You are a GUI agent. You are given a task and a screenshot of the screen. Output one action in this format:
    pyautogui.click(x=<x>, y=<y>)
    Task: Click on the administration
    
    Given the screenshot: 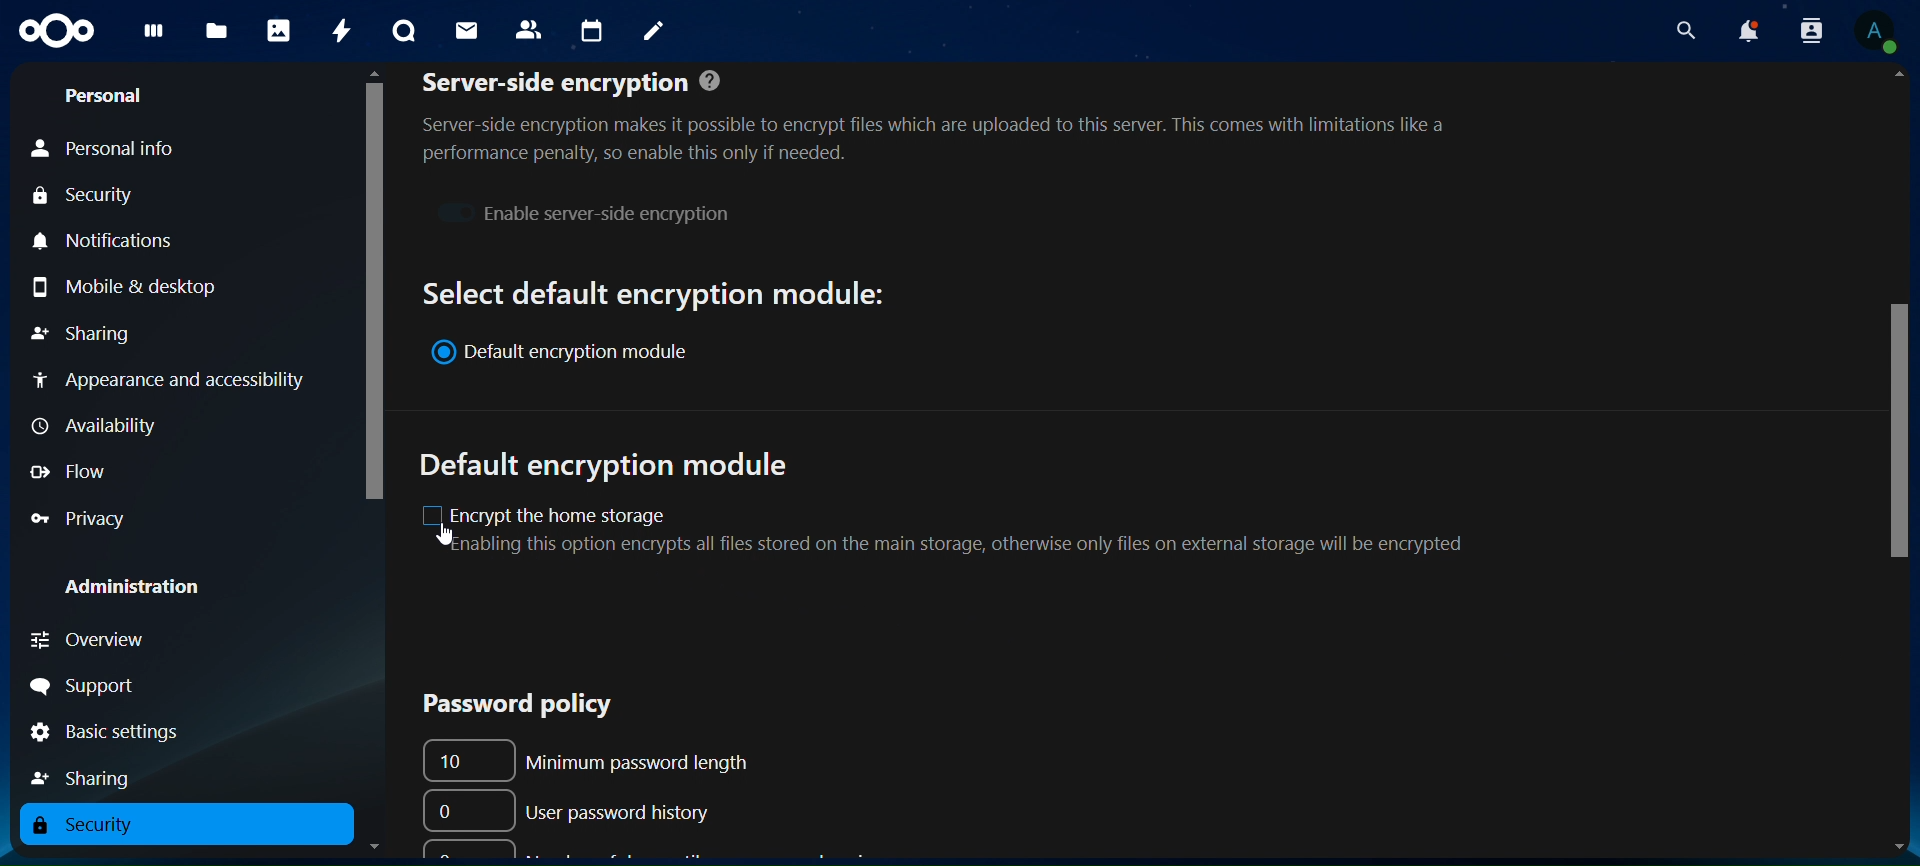 What is the action you would take?
    pyautogui.click(x=148, y=589)
    